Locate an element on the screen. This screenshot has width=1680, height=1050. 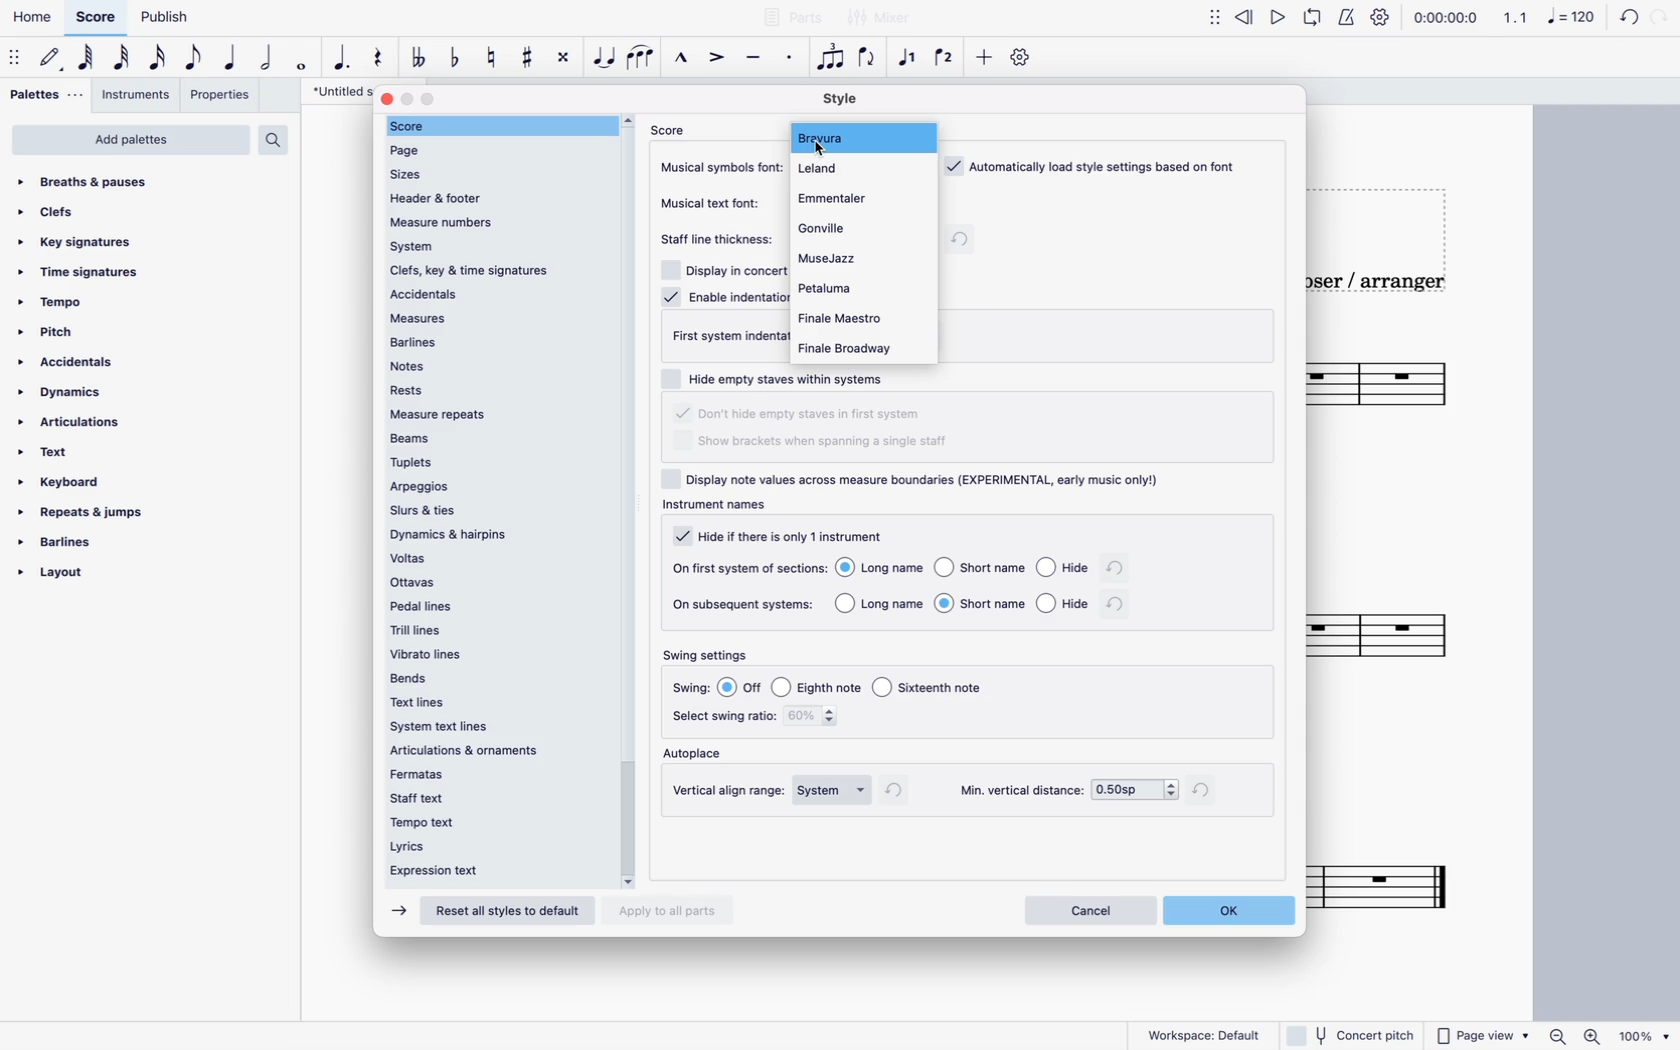
tune is located at coordinates (422, 56).